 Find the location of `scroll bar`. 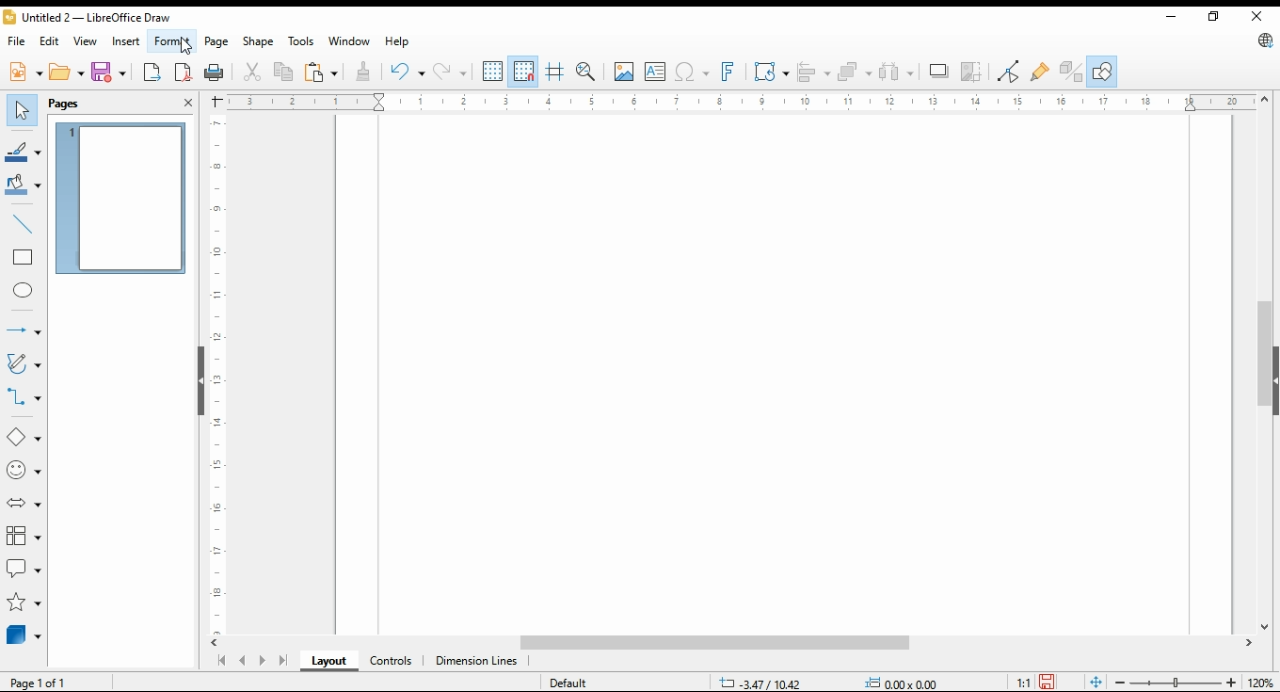

scroll bar is located at coordinates (740, 644).